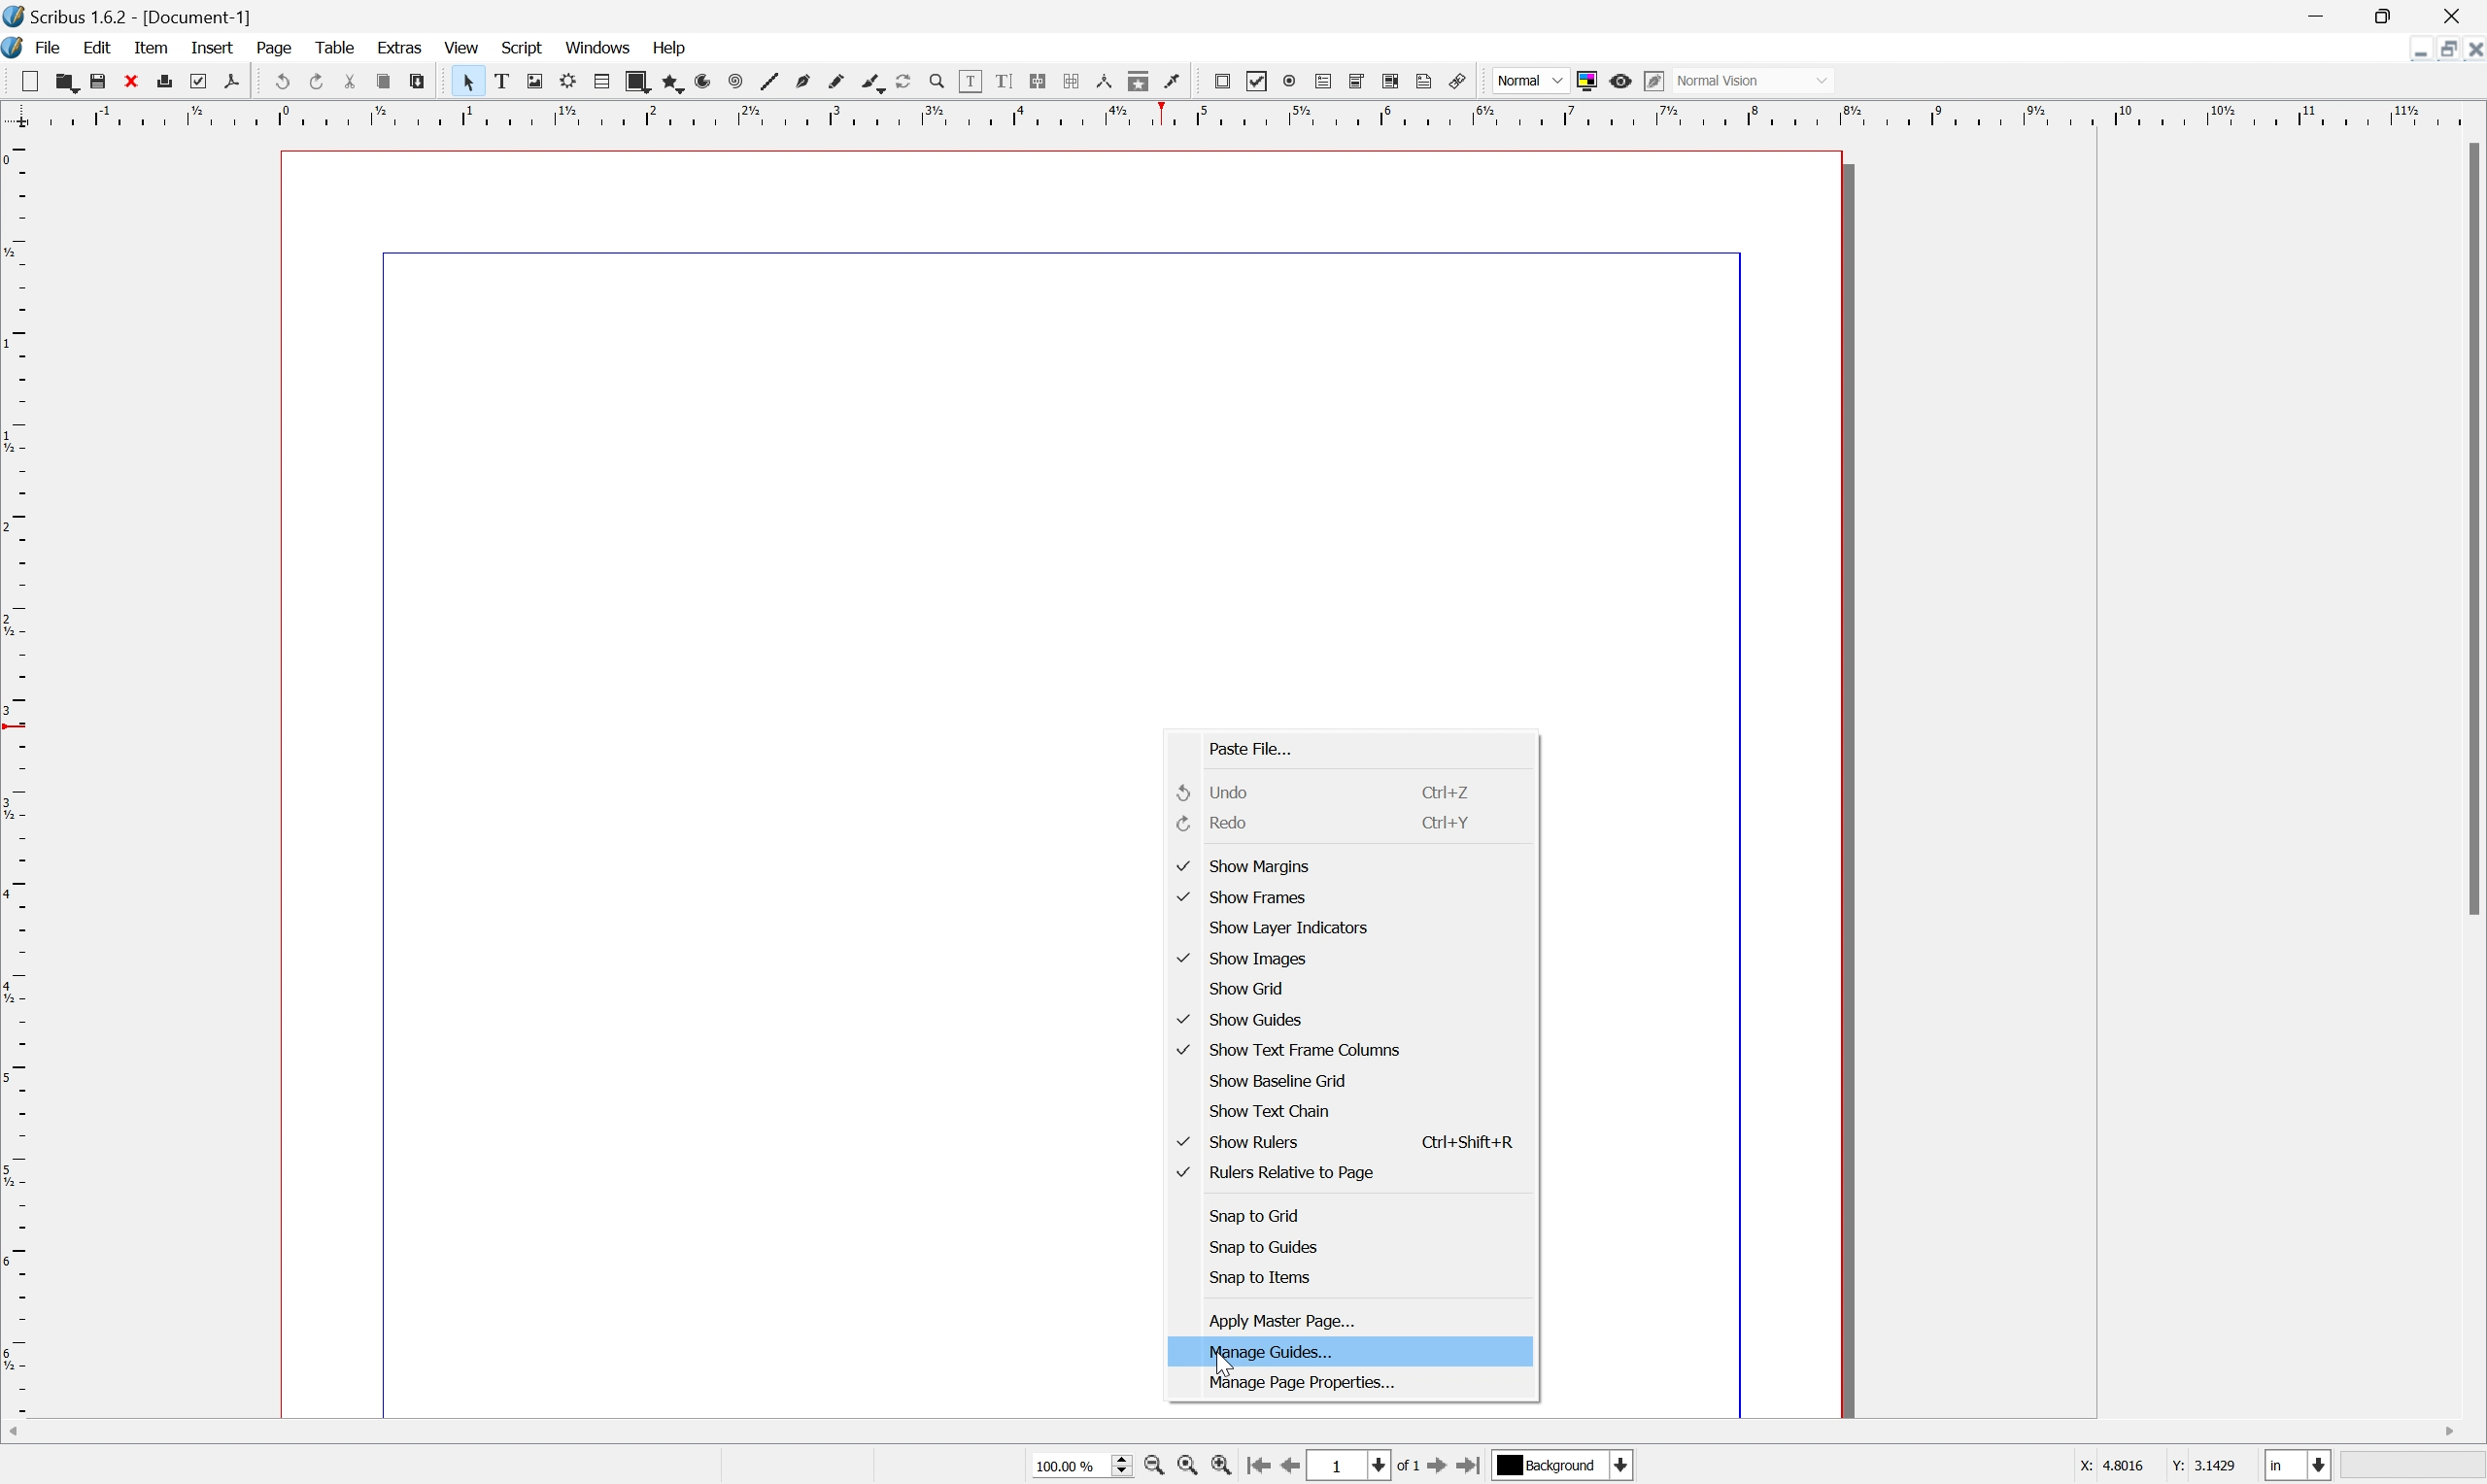 The height and width of the screenshot is (1484, 2487). What do you see at coordinates (1247, 895) in the screenshot?
I see `show frames` at bounding box center [1247, 895].